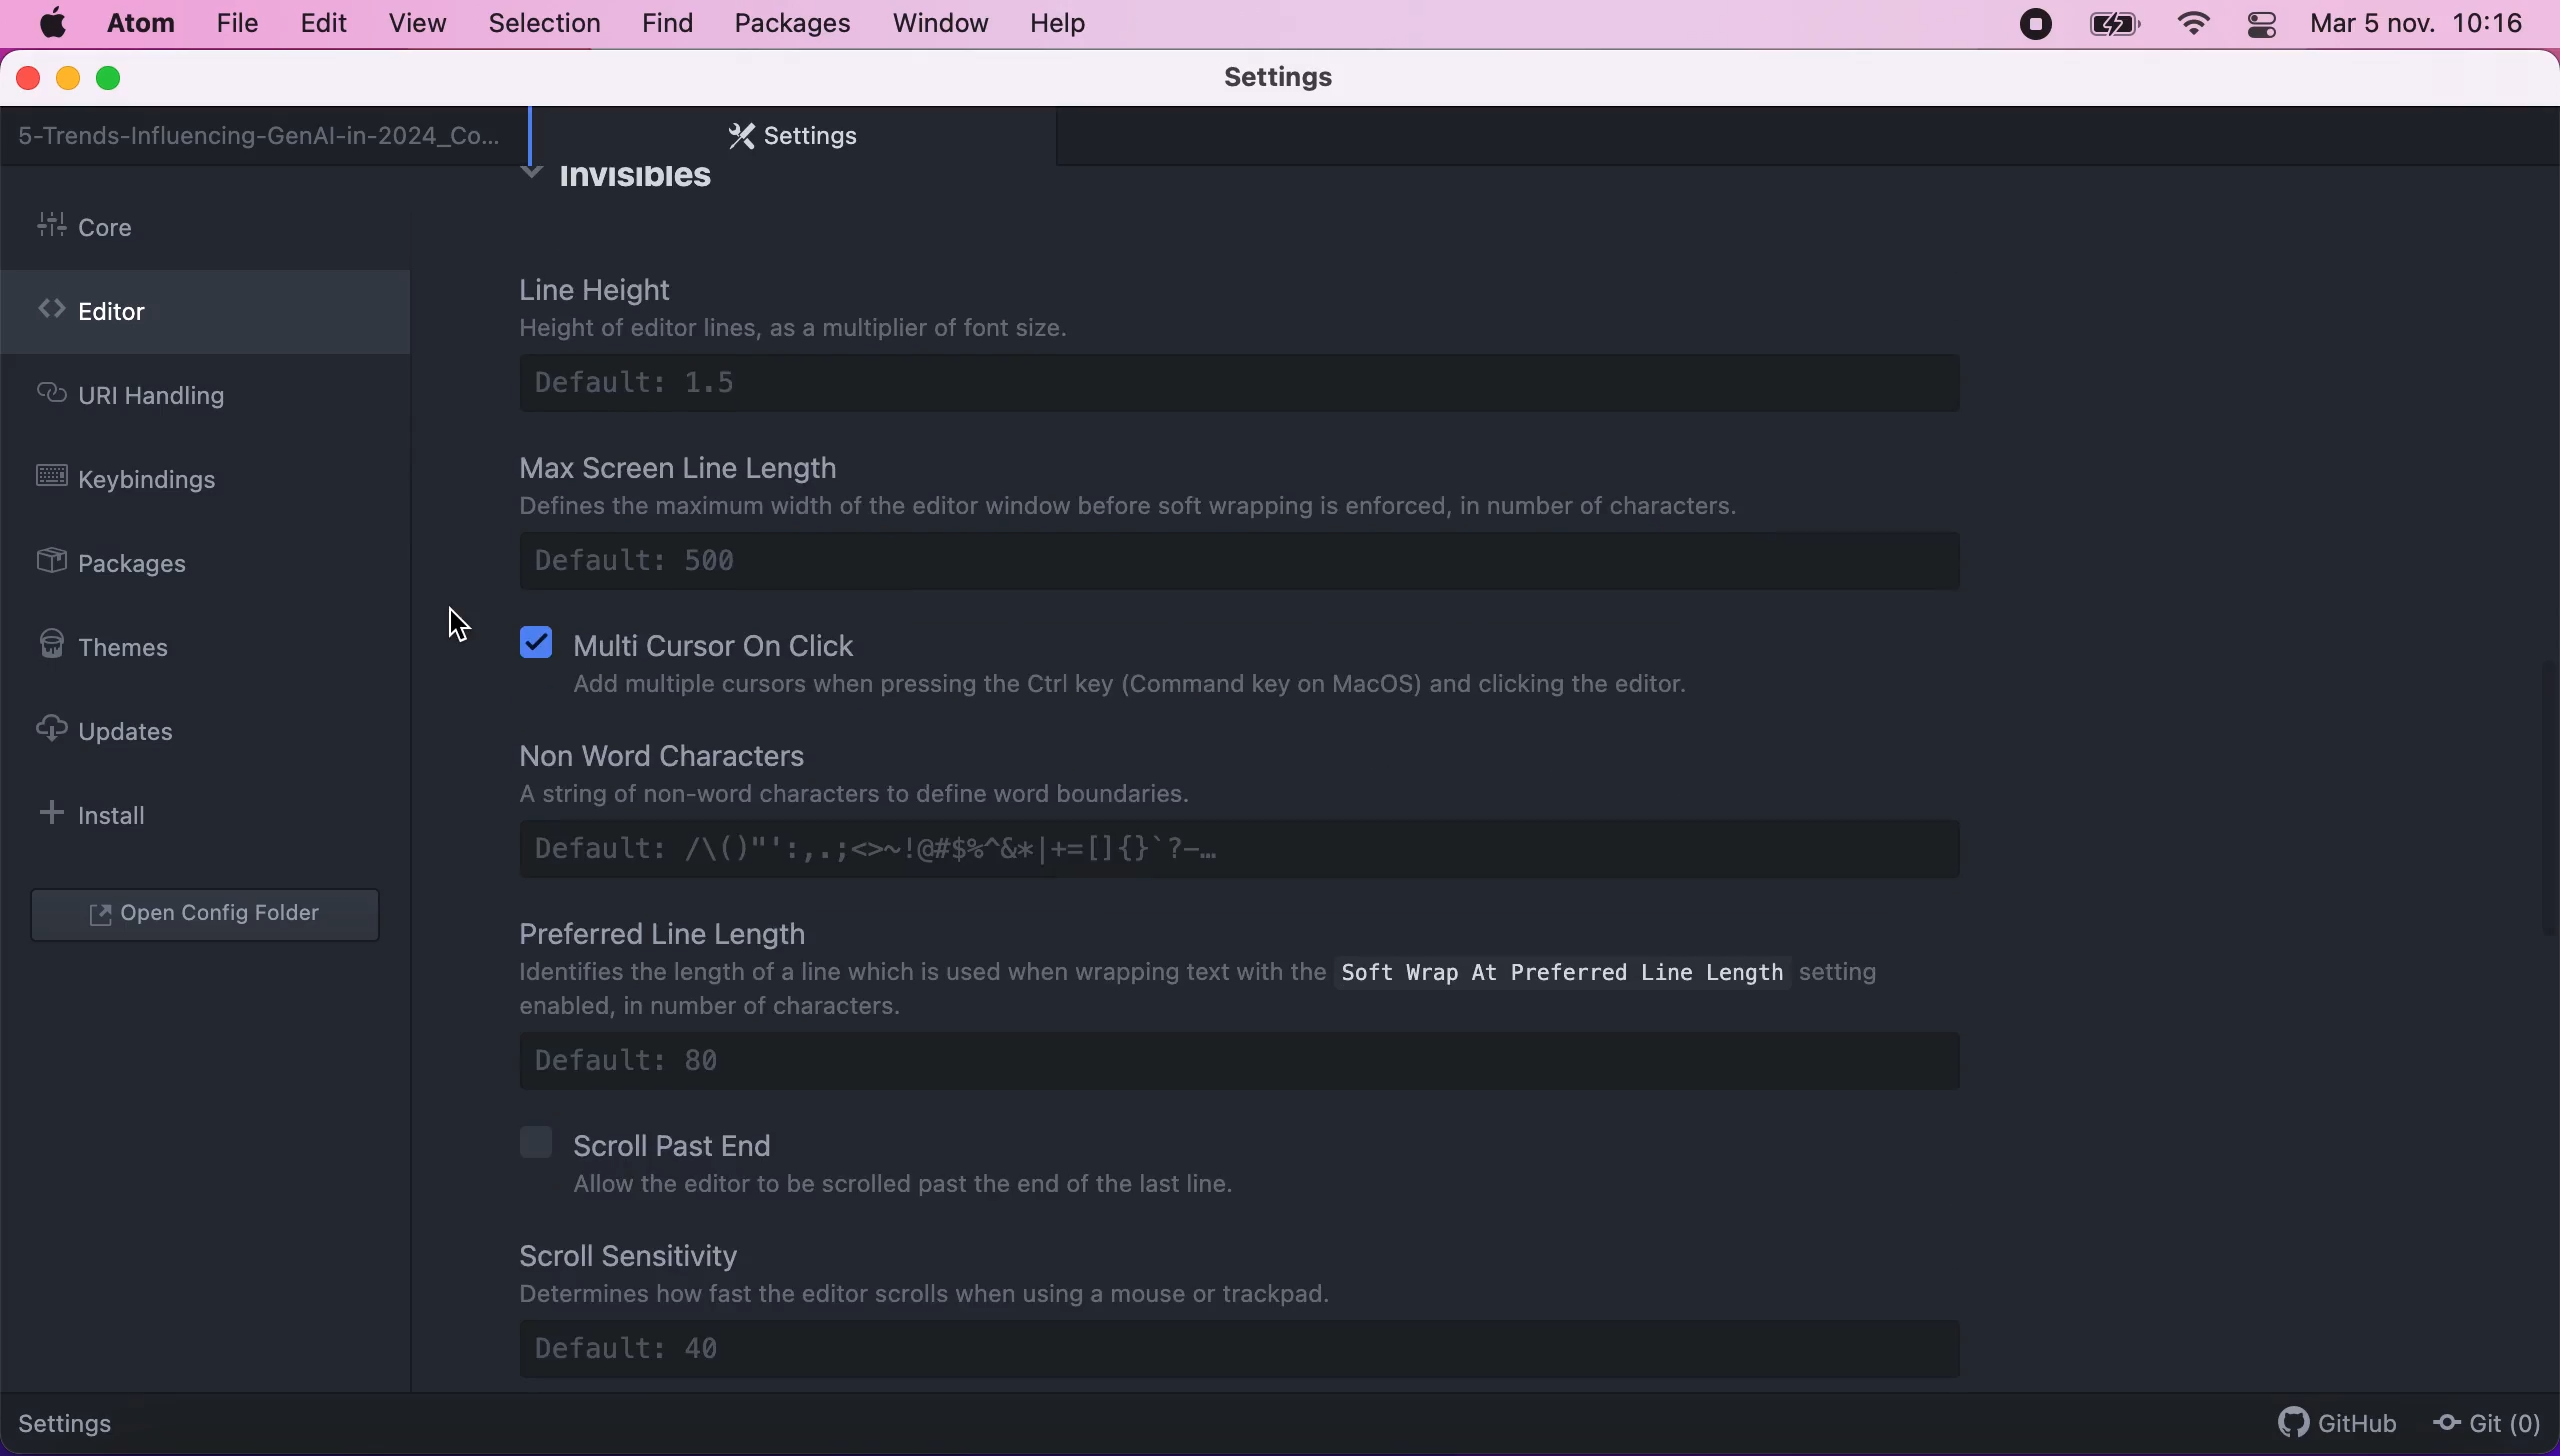 The image size is (2560, 1456). I want to click on control panel, so click(2264, 28).